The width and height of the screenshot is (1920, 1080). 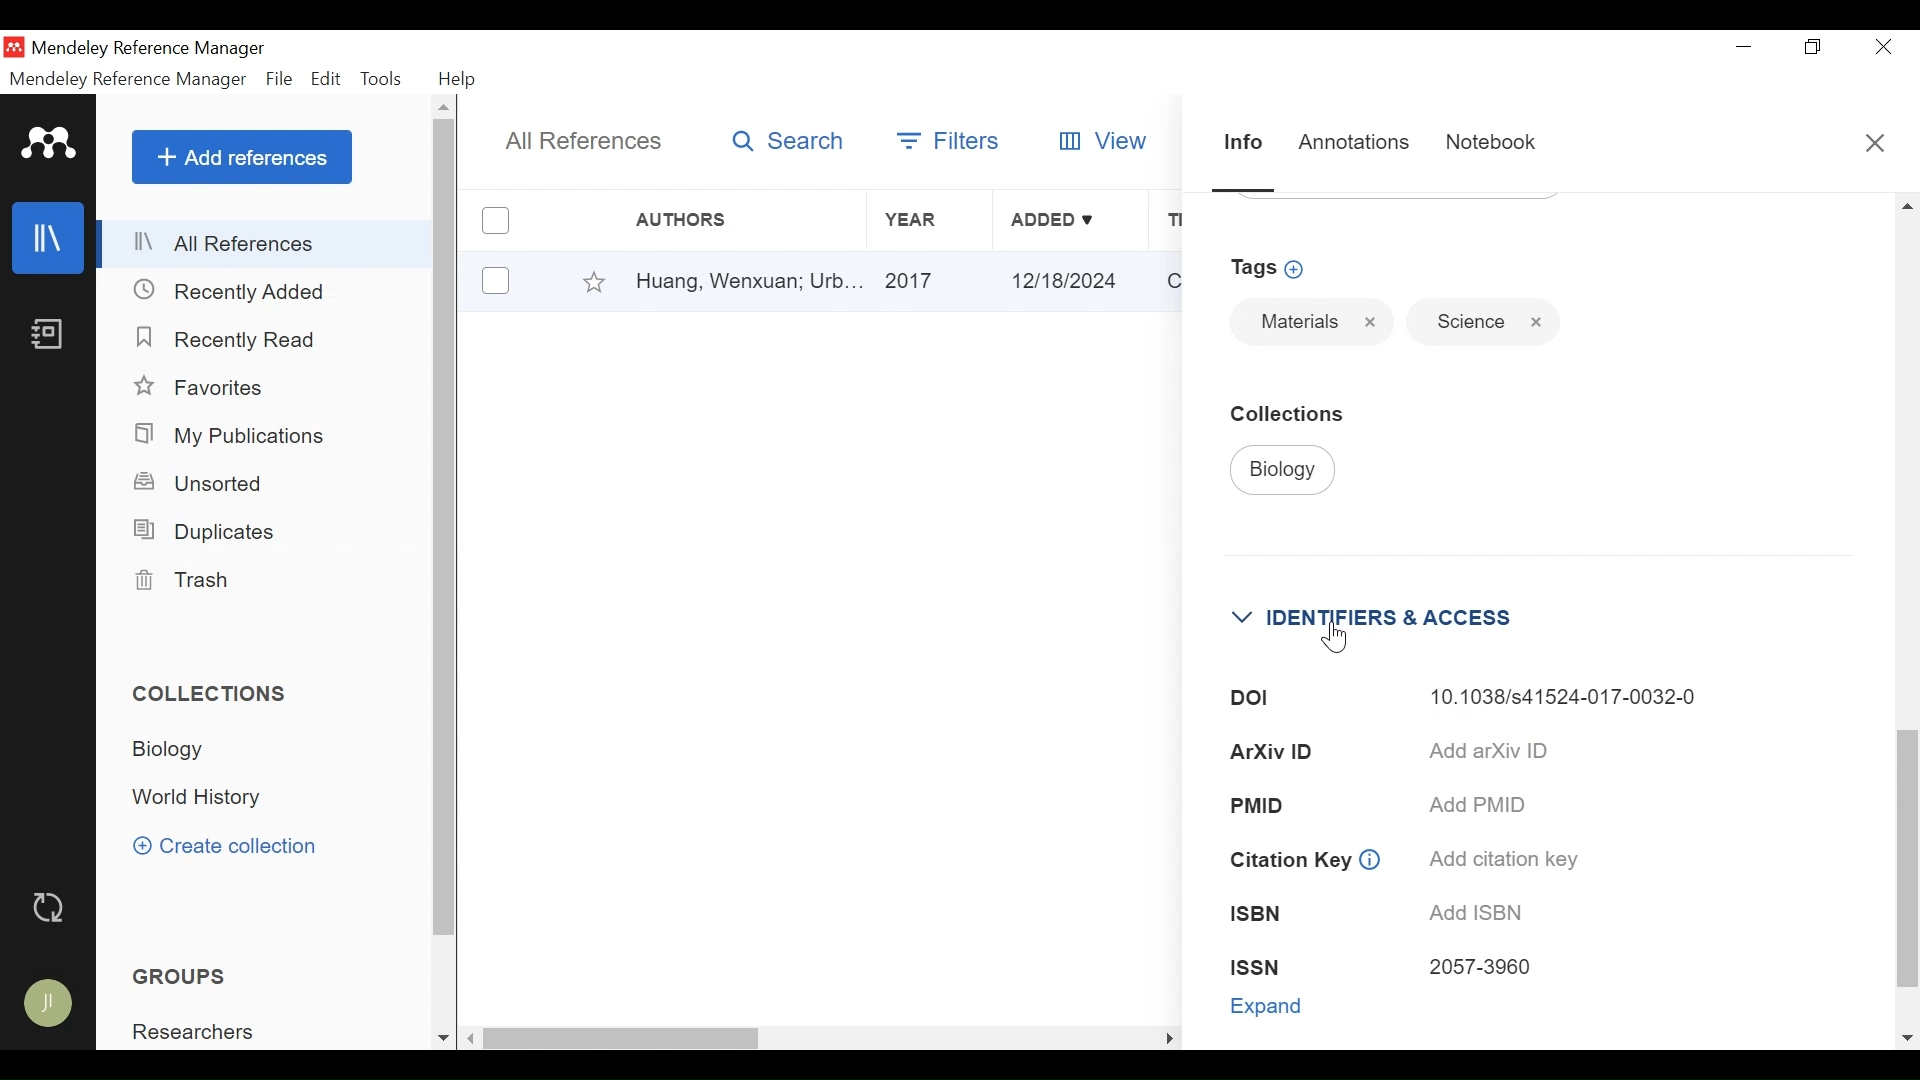 I want to click on Add citation key, so click(x=1505, y=859).